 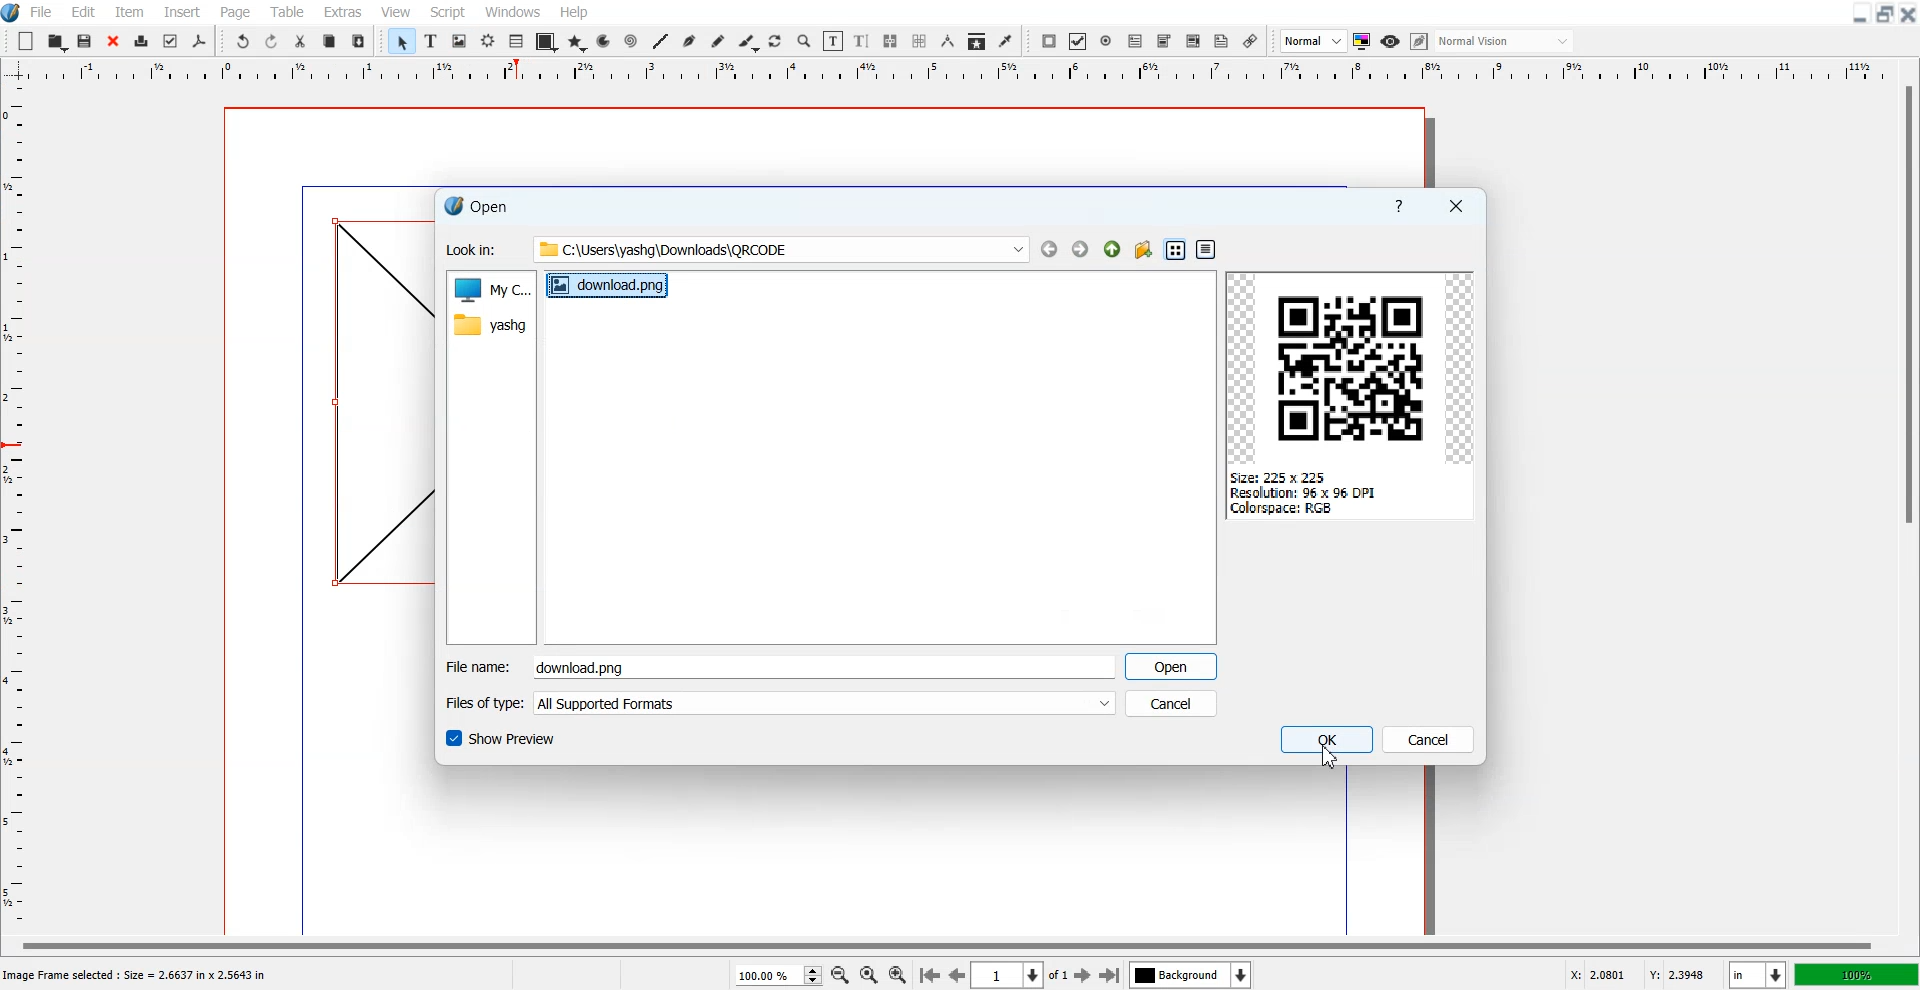 I want to click on Spiral, so click(x=630, y=40).